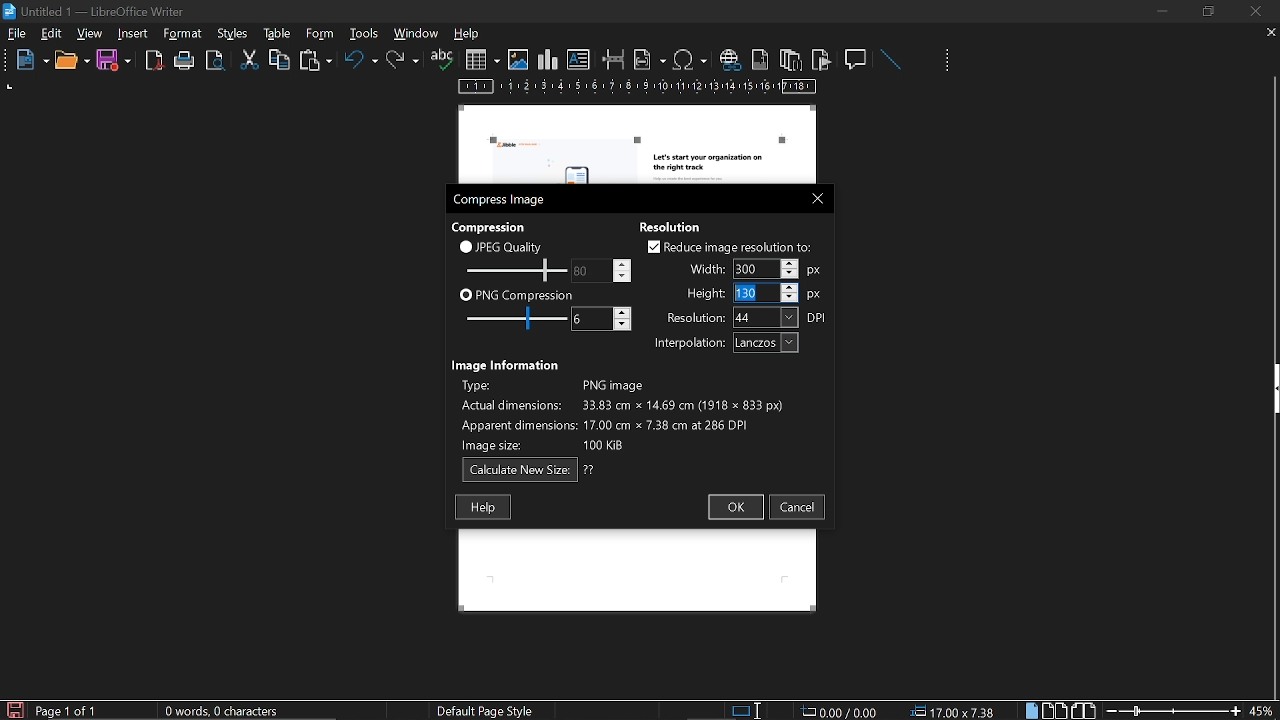  Describe the element at coordinates (638, 88) in the screenshot. I see `scale` at that location.